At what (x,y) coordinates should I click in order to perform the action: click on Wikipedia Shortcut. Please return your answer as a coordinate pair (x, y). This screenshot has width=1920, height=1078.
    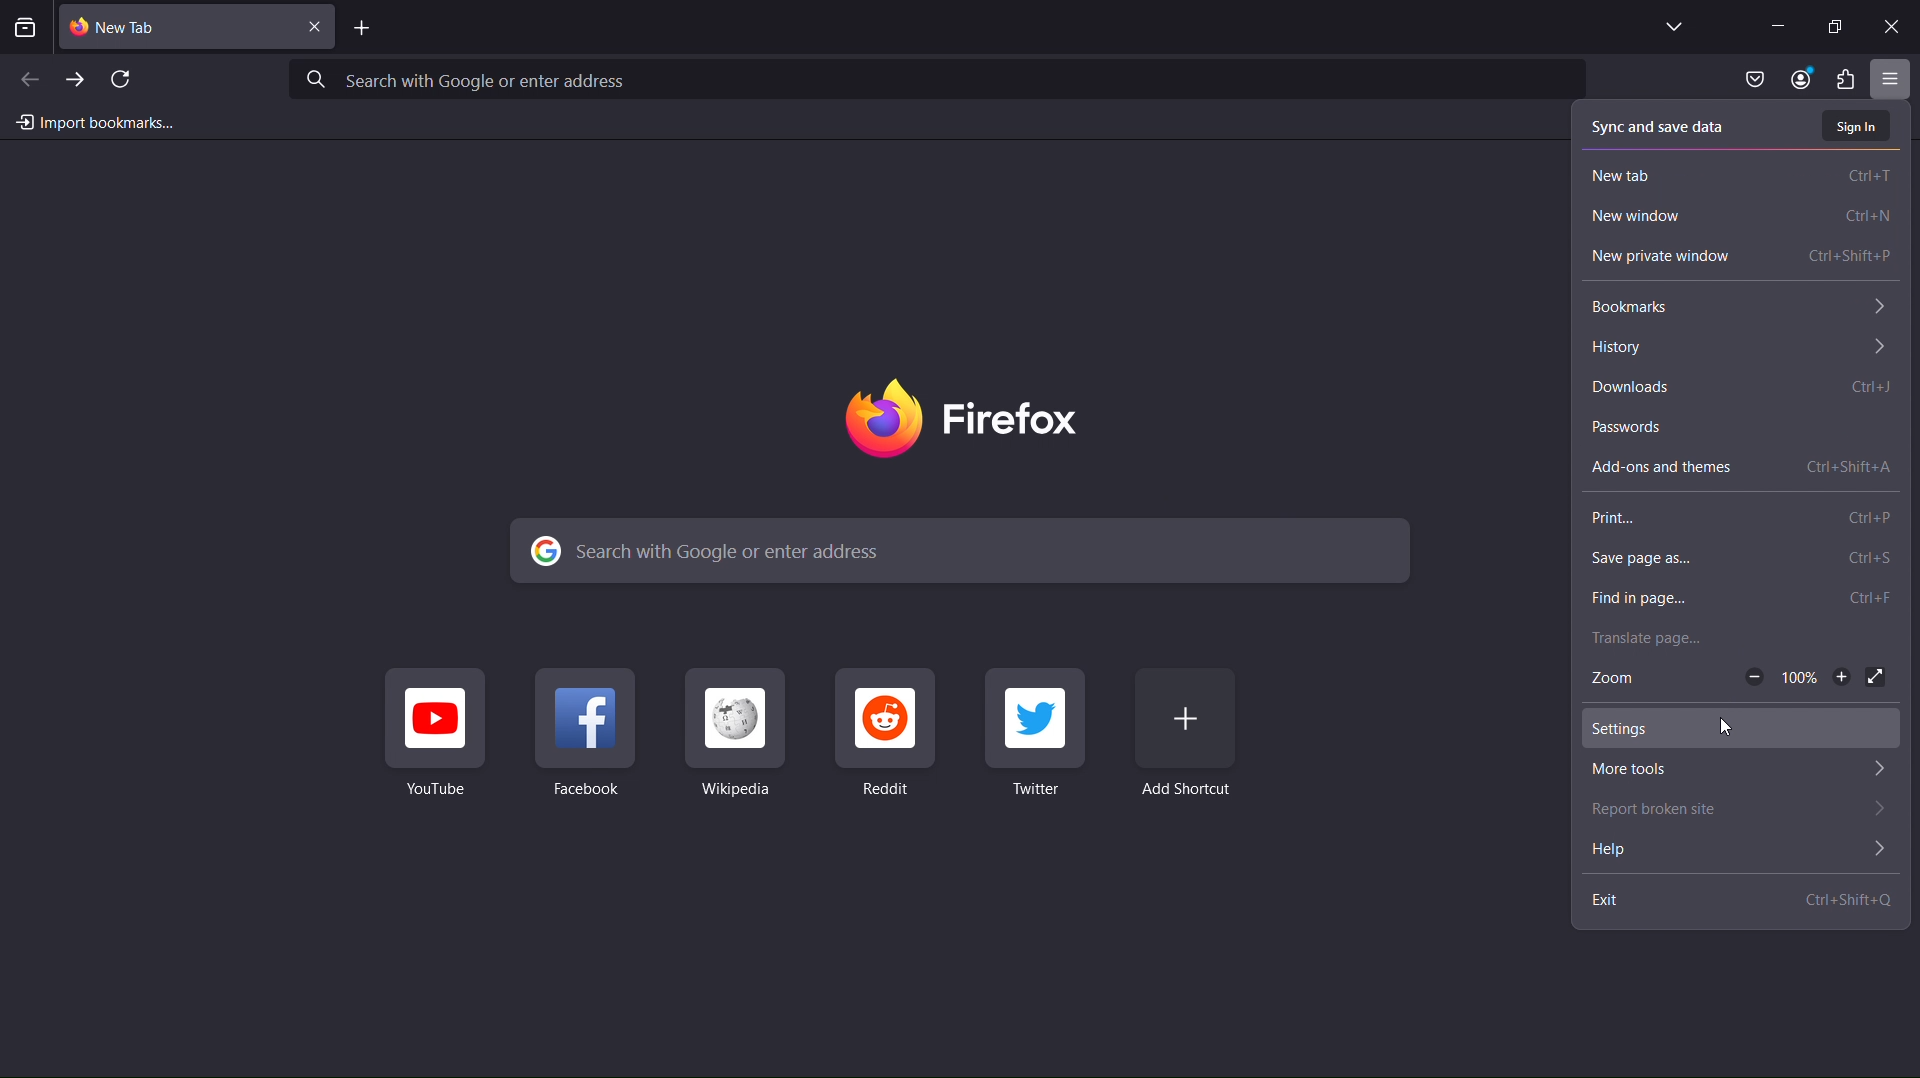
    Looking at the image, I should click on (742, 733).